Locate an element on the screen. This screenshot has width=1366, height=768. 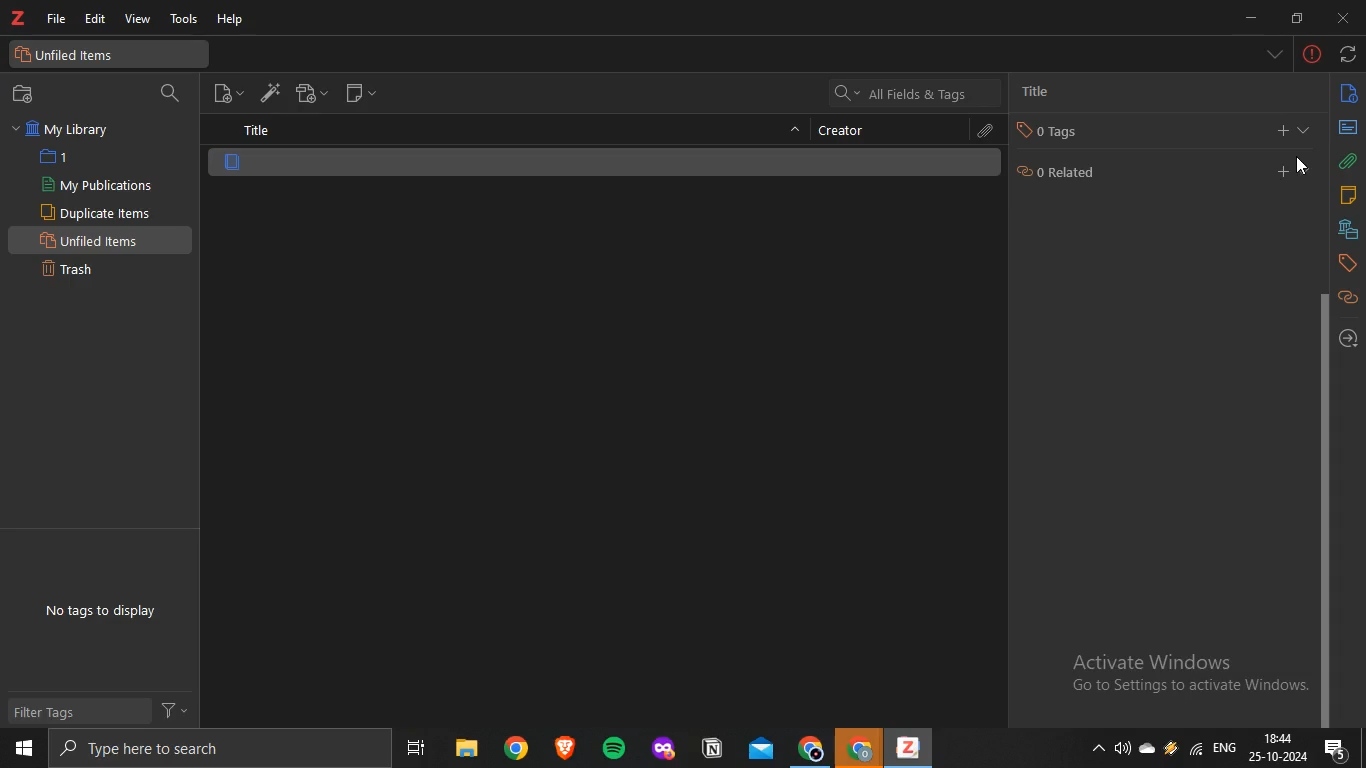
onedrive is located at coordinates (1169, 748).